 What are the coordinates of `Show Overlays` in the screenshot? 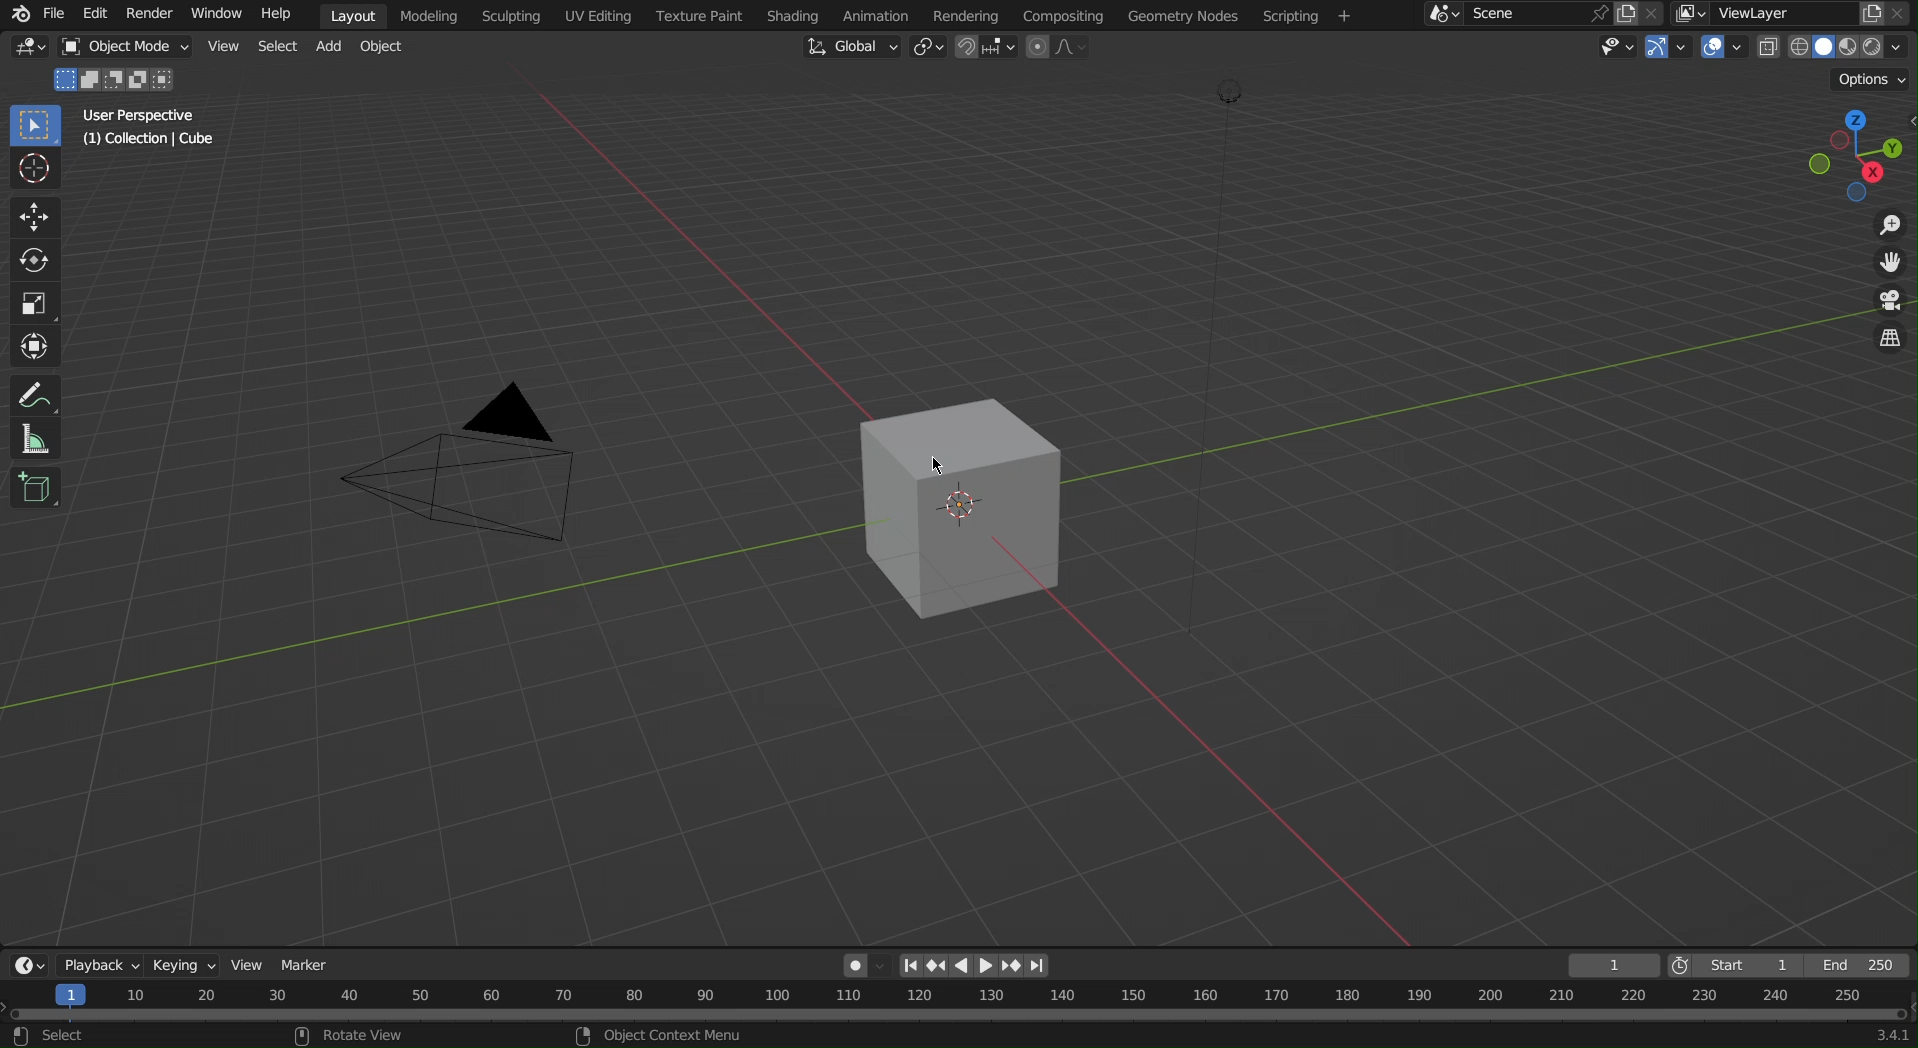 It's located at (1726, 48).